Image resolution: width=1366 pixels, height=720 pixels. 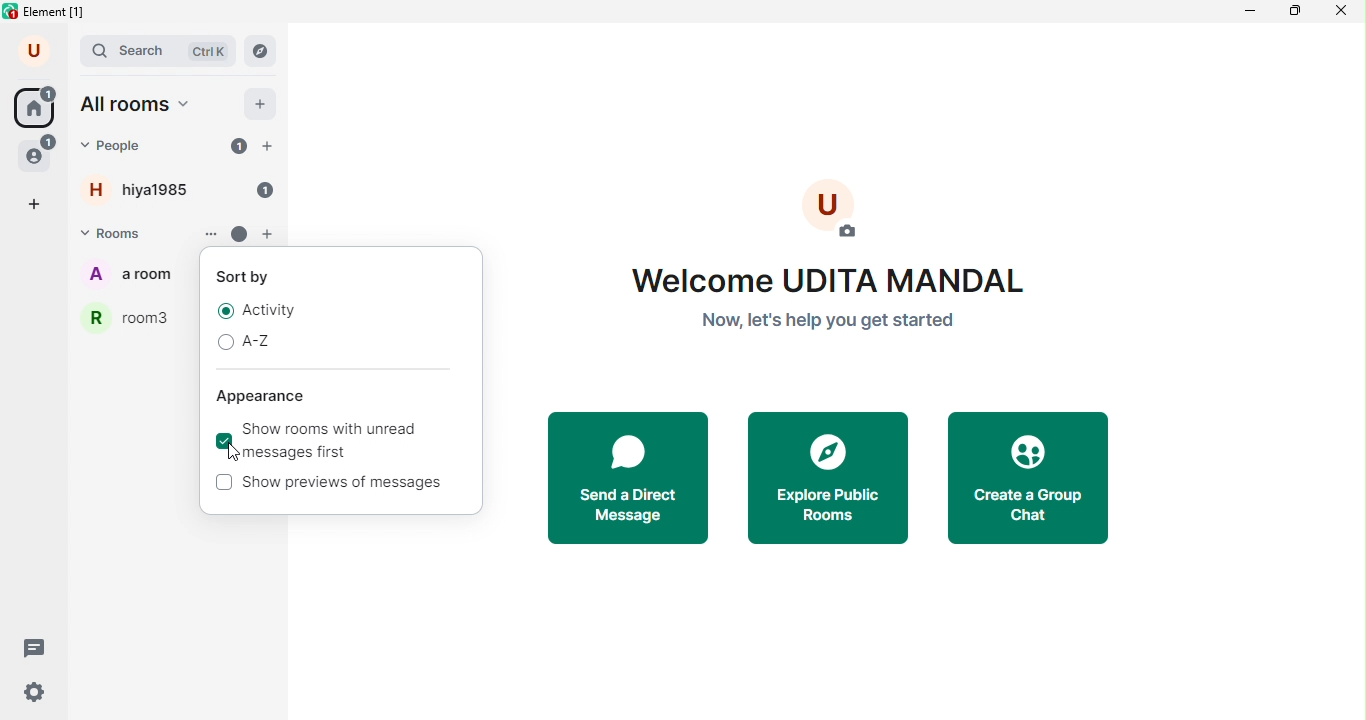 I want to click on navigator, so click(x=262, y=50).